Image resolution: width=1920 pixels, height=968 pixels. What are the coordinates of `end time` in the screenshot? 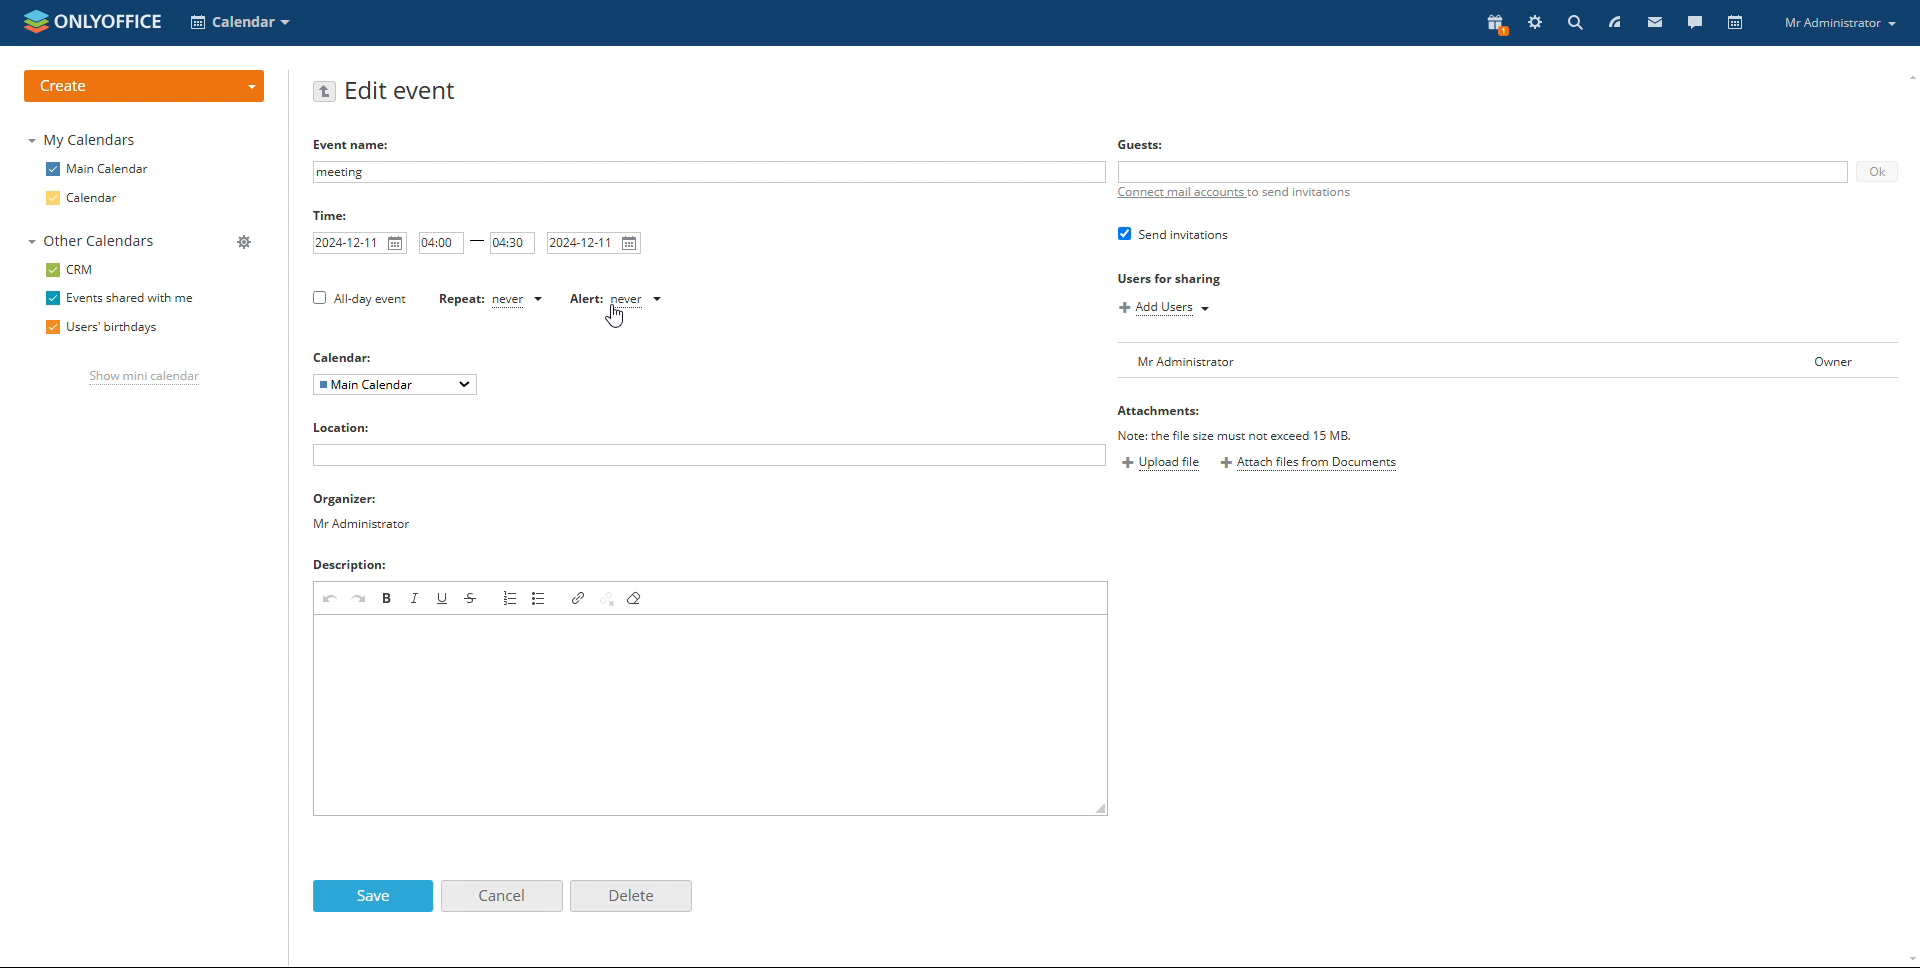 It's located at (513, 243).